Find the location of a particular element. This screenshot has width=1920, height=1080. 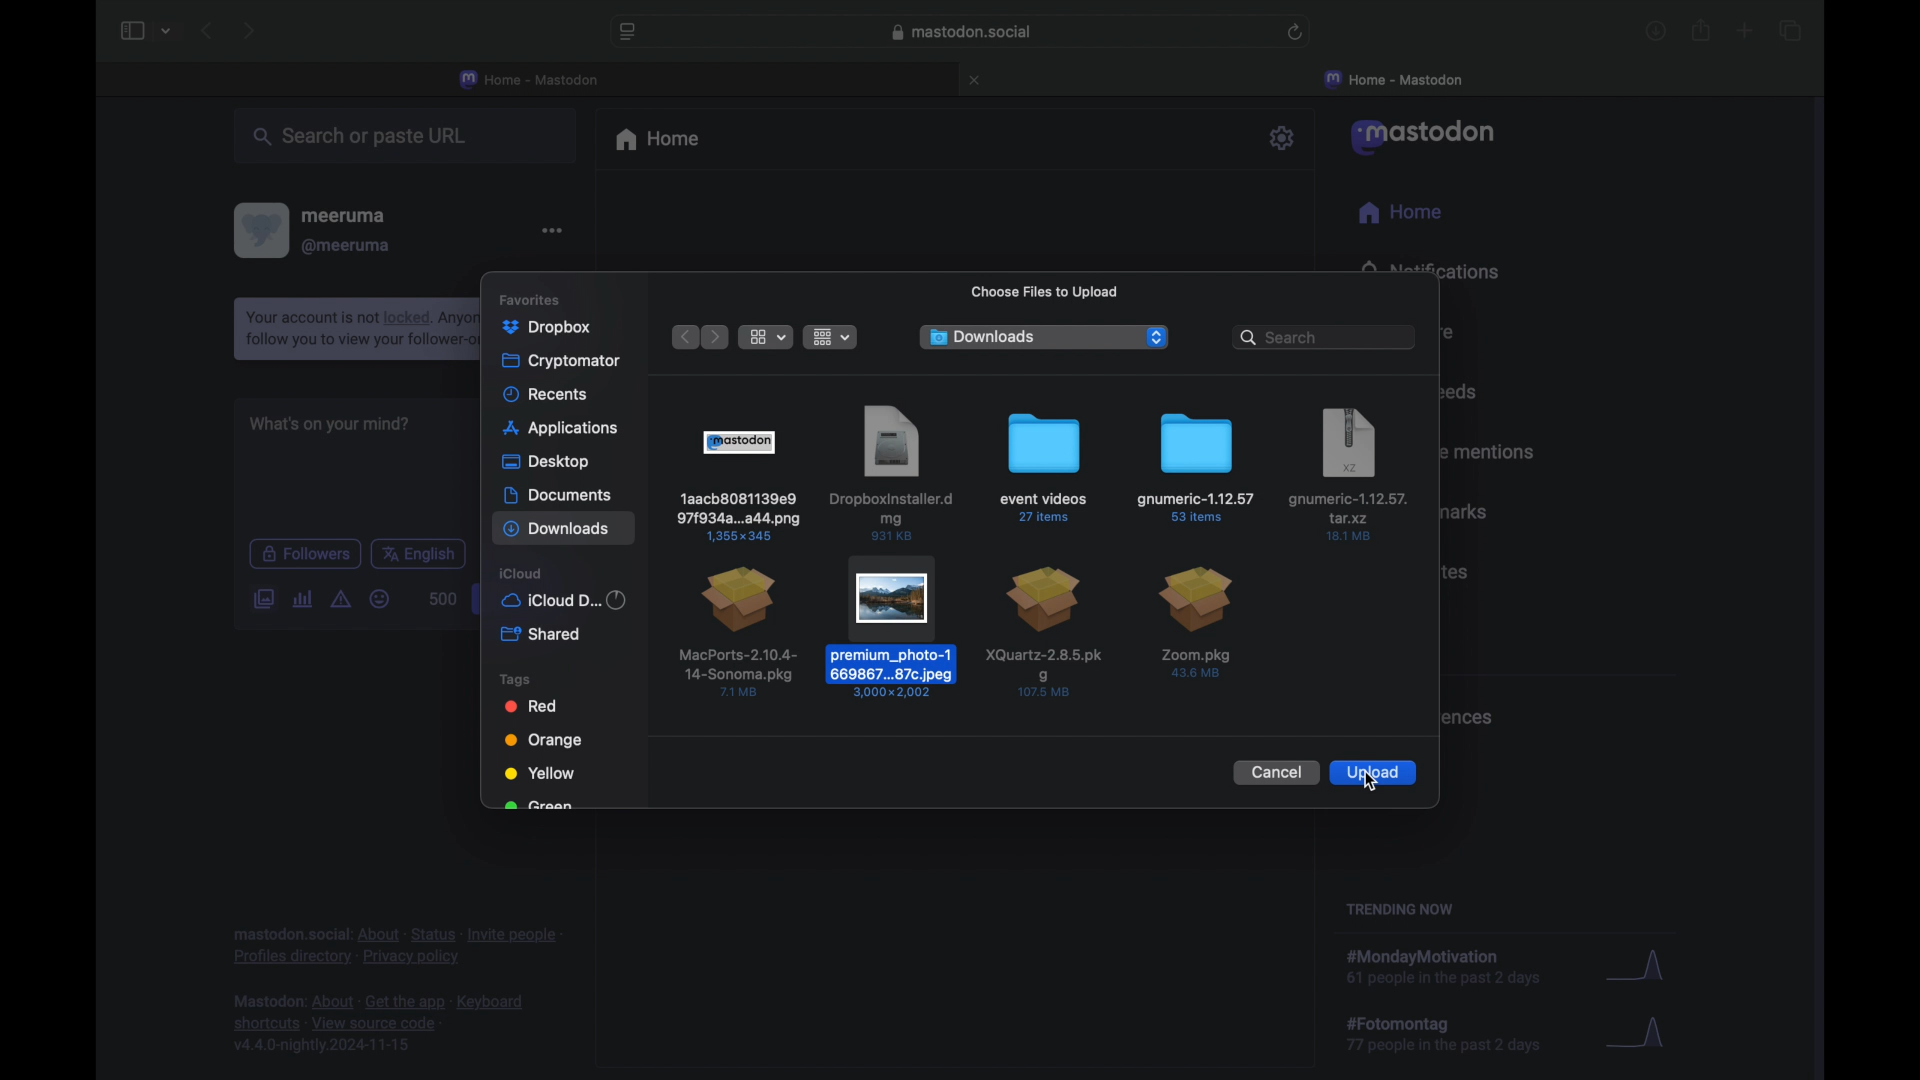

recents is located at coordinates (550, 394).